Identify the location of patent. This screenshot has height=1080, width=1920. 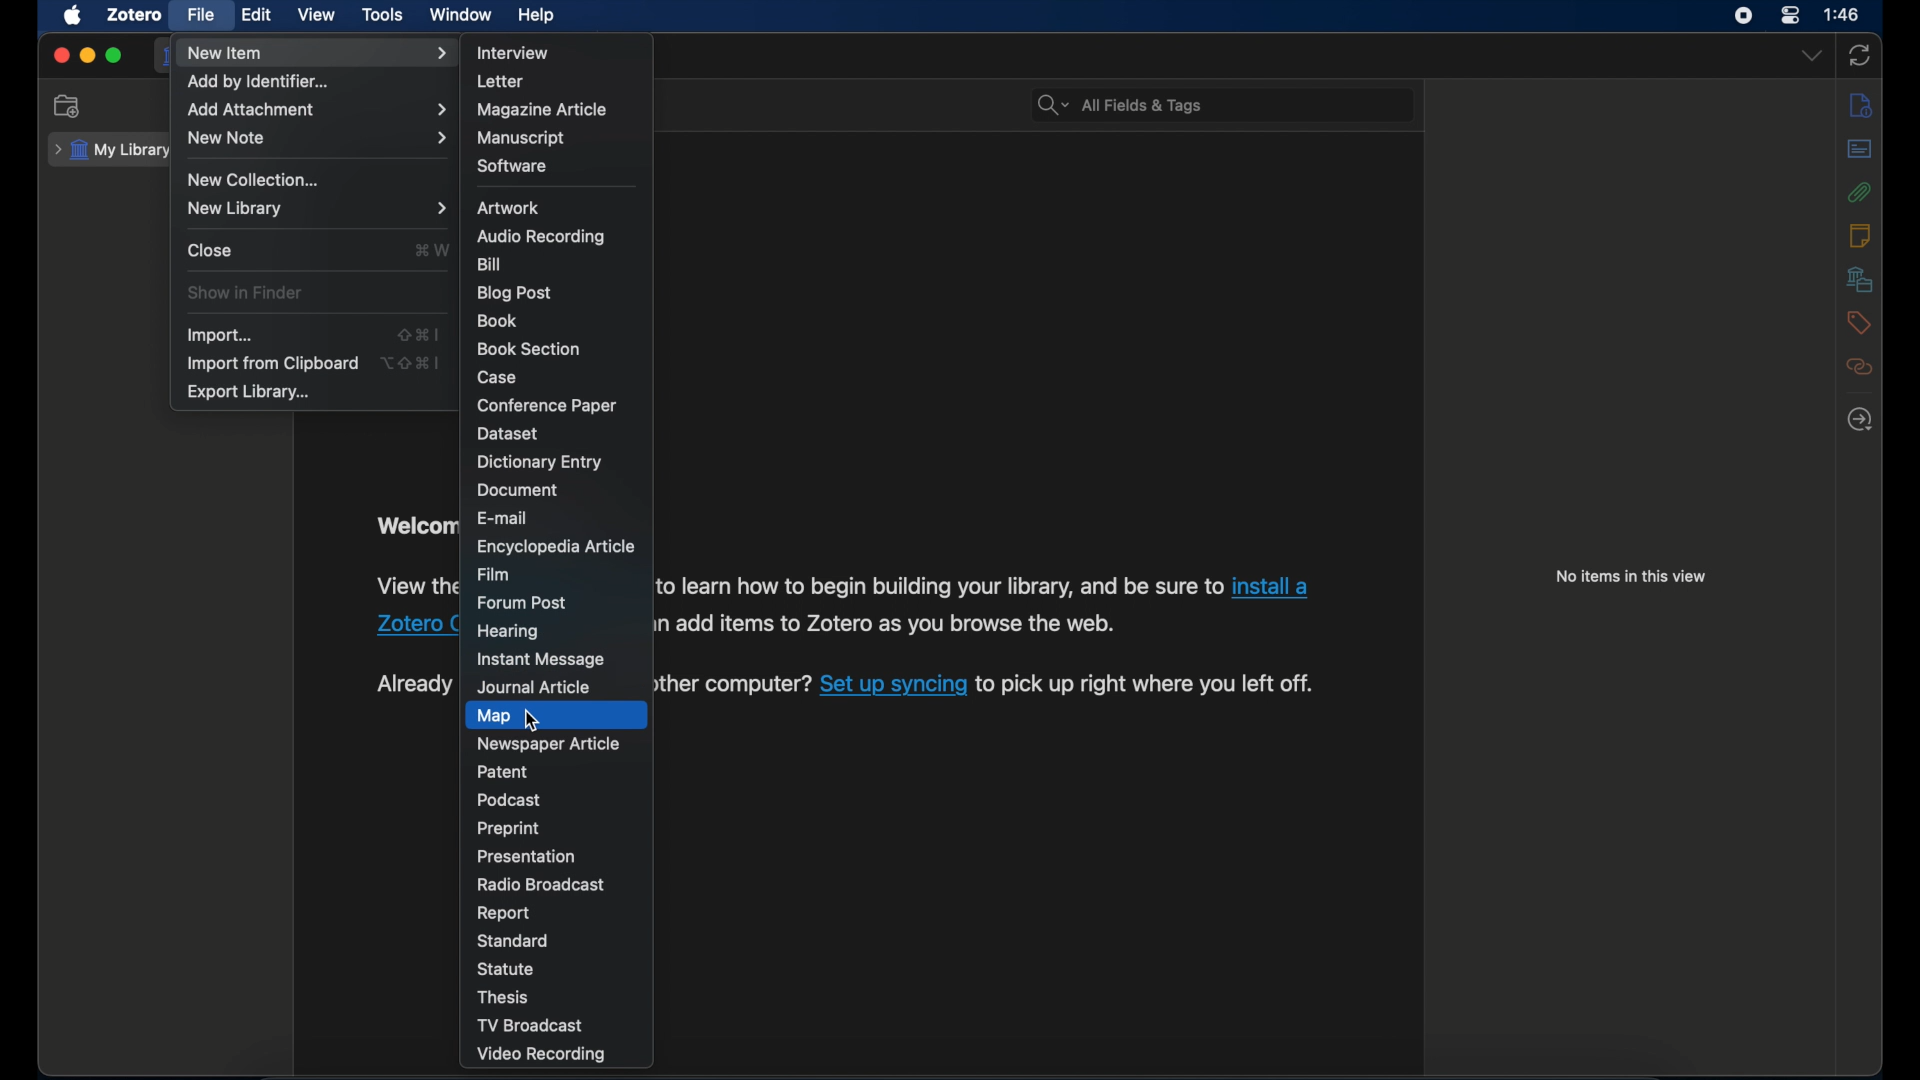
(504, 772).